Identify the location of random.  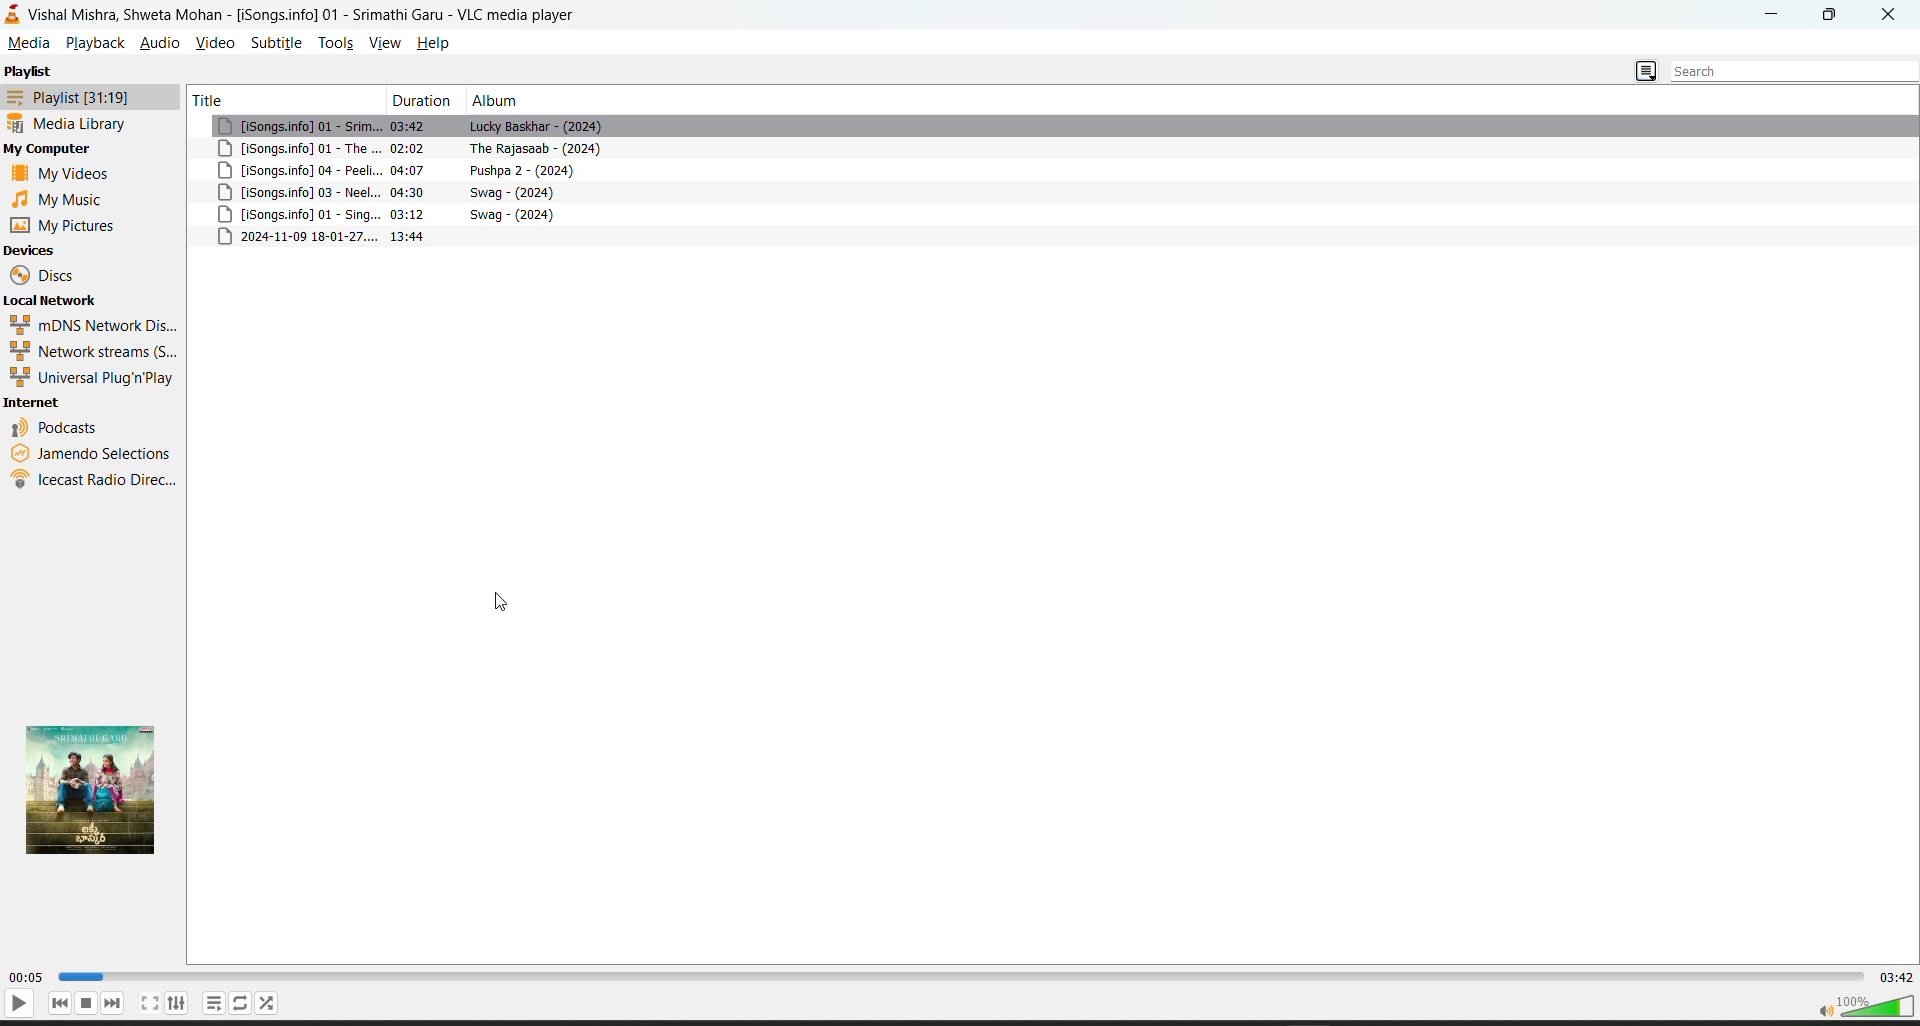
(272, 1003).